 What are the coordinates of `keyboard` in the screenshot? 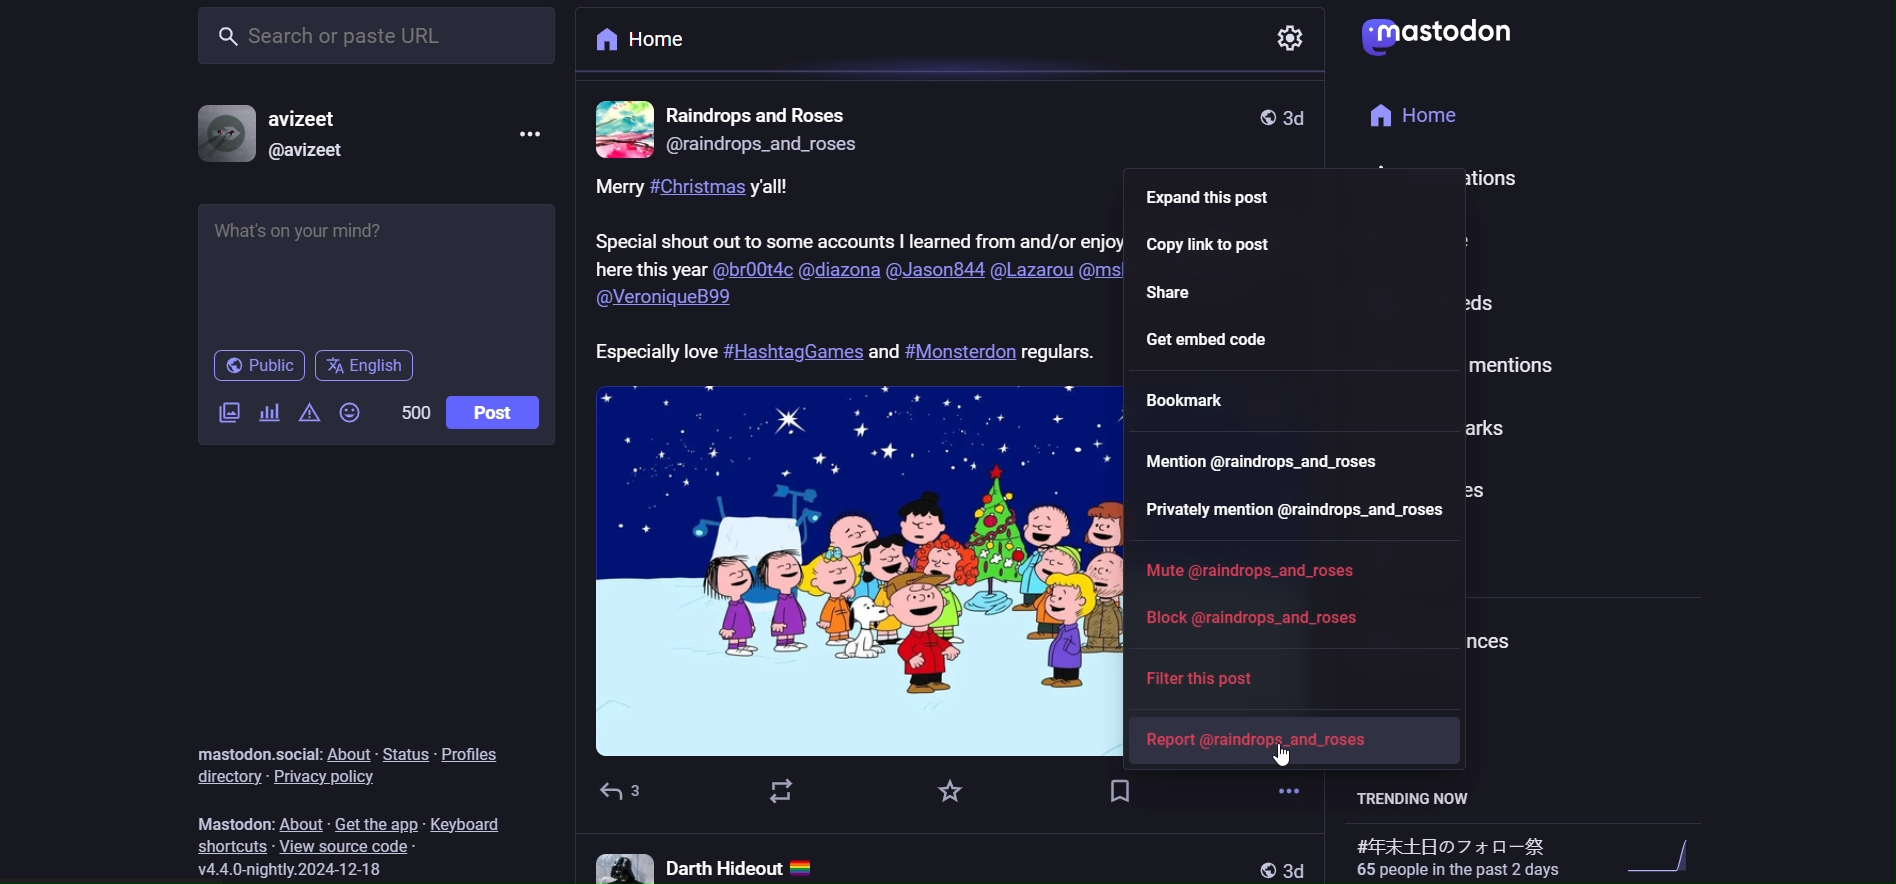 It's located at (470, 824).